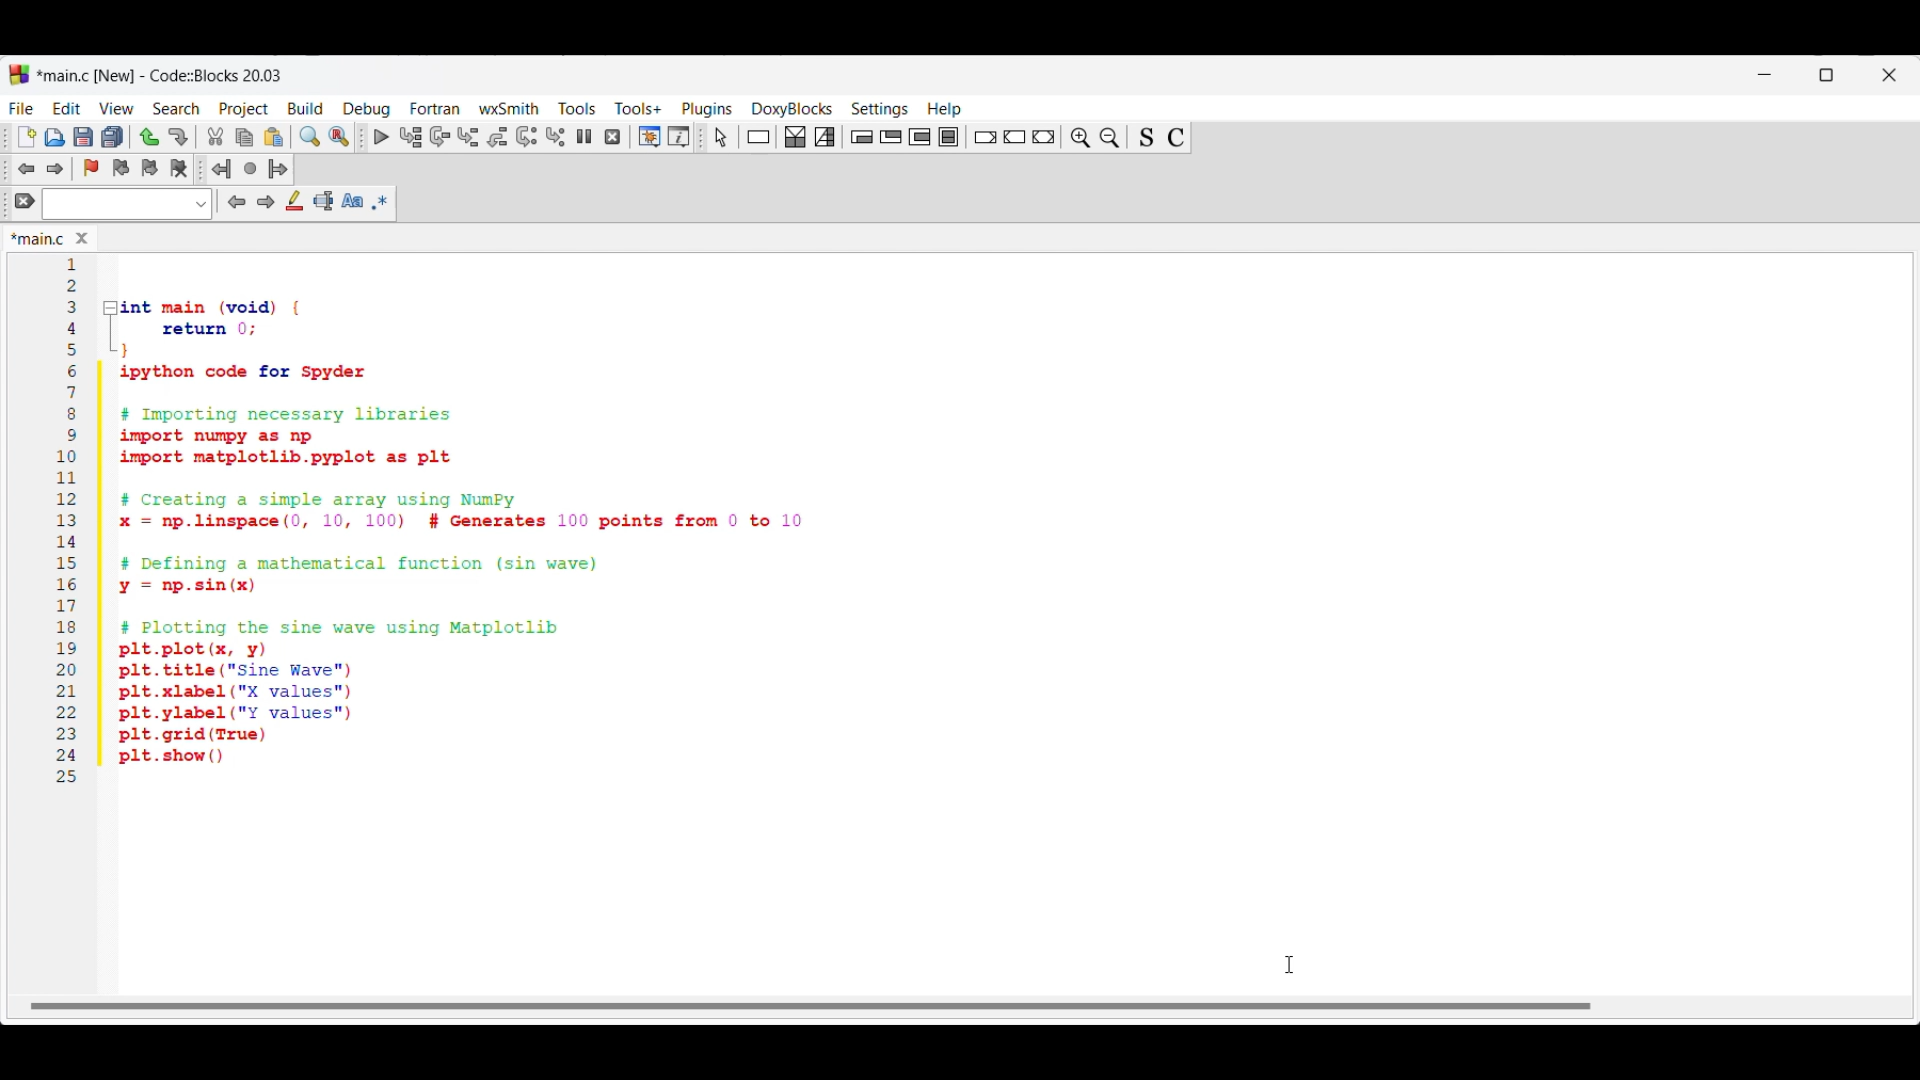 This screenshot has width=1920, height=1080. I want to click on Next instruction, so click(526, 137).